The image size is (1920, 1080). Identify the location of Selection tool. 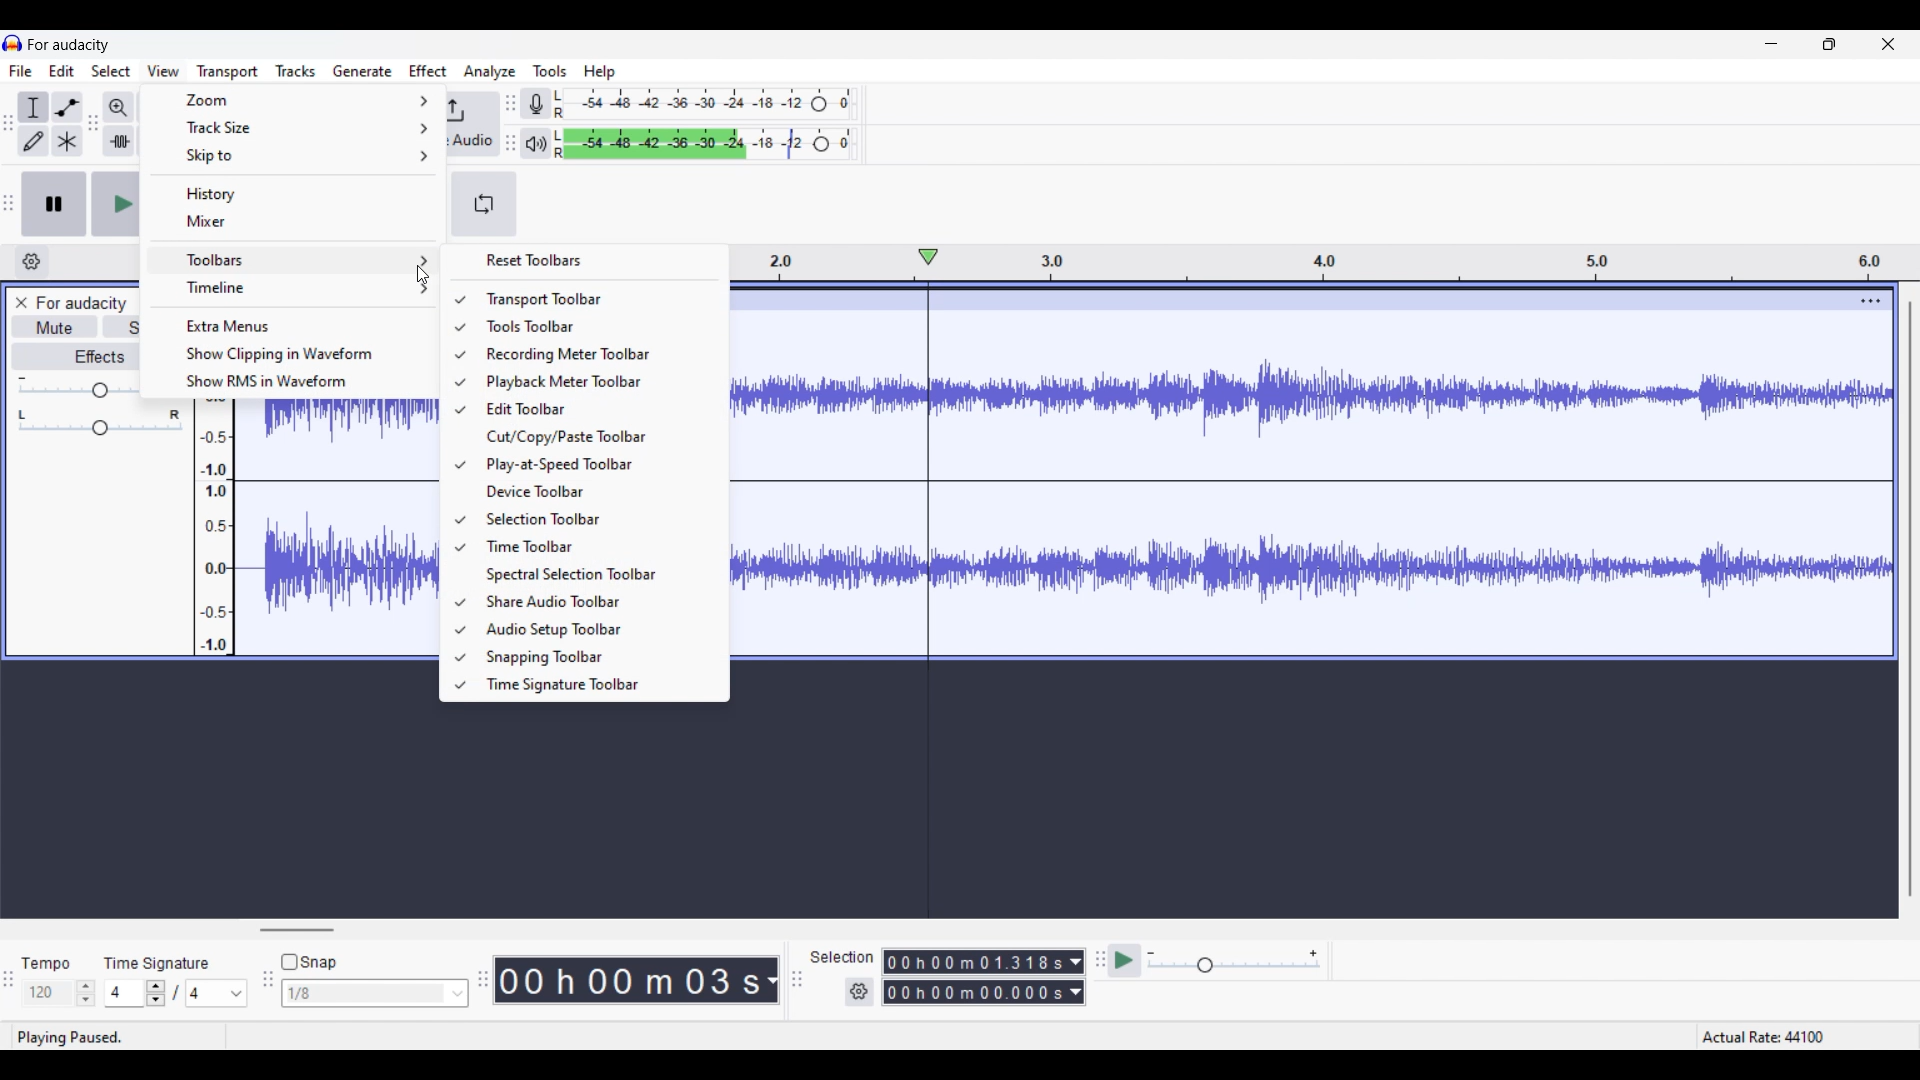
(33, 107).